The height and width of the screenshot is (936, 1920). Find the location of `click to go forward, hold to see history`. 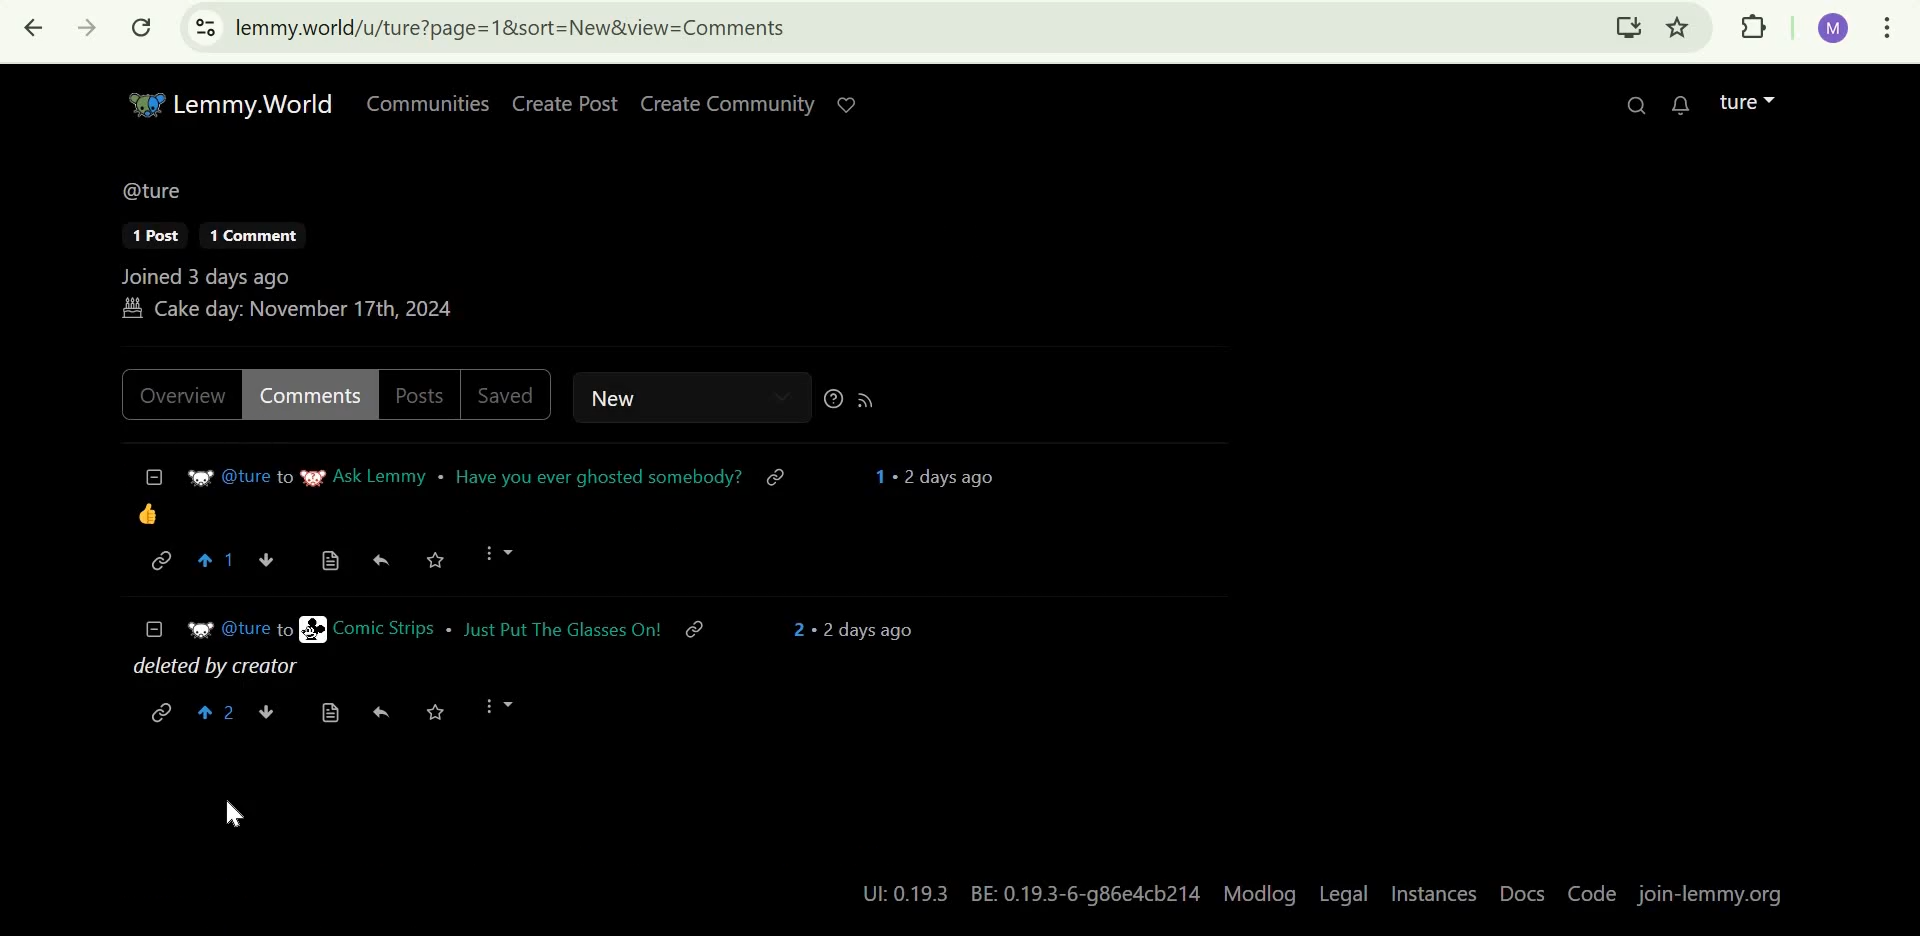

click to go forward, hold to see history is located at coordinates (81, 28).